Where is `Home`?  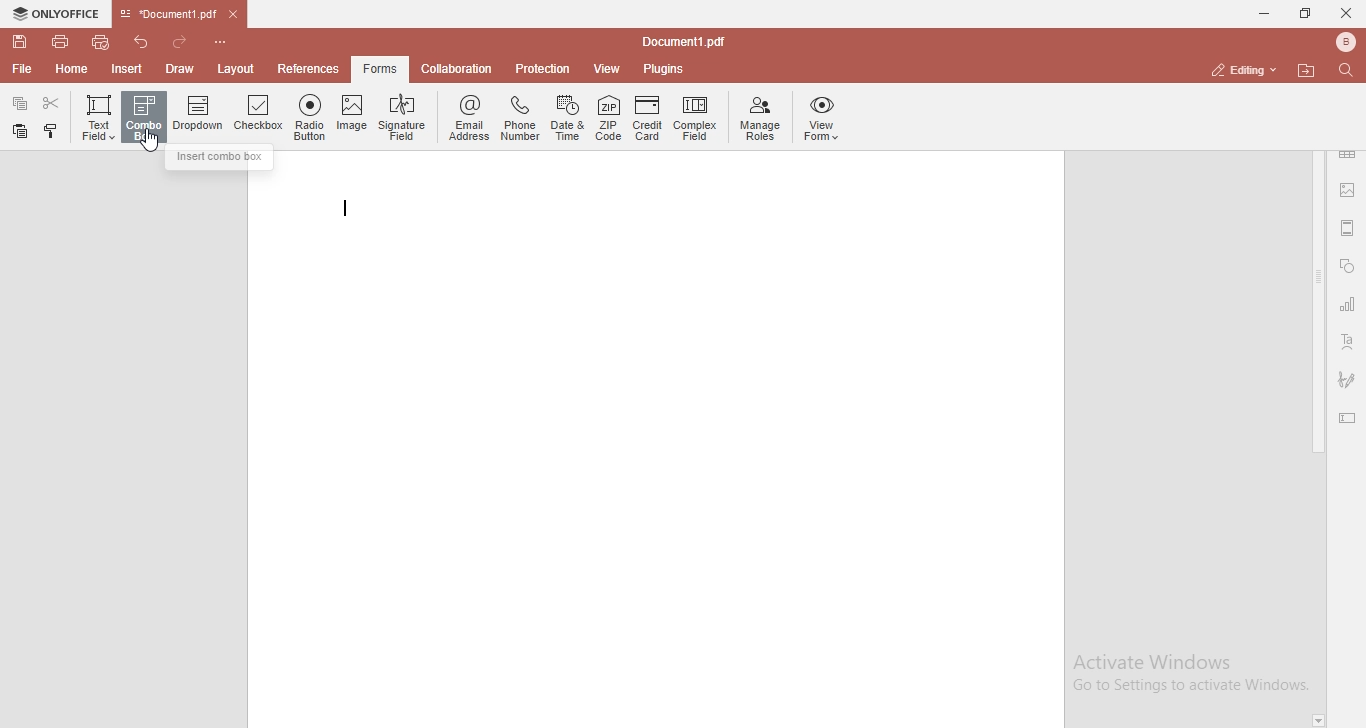
Home is located at coordinates (73, 72).